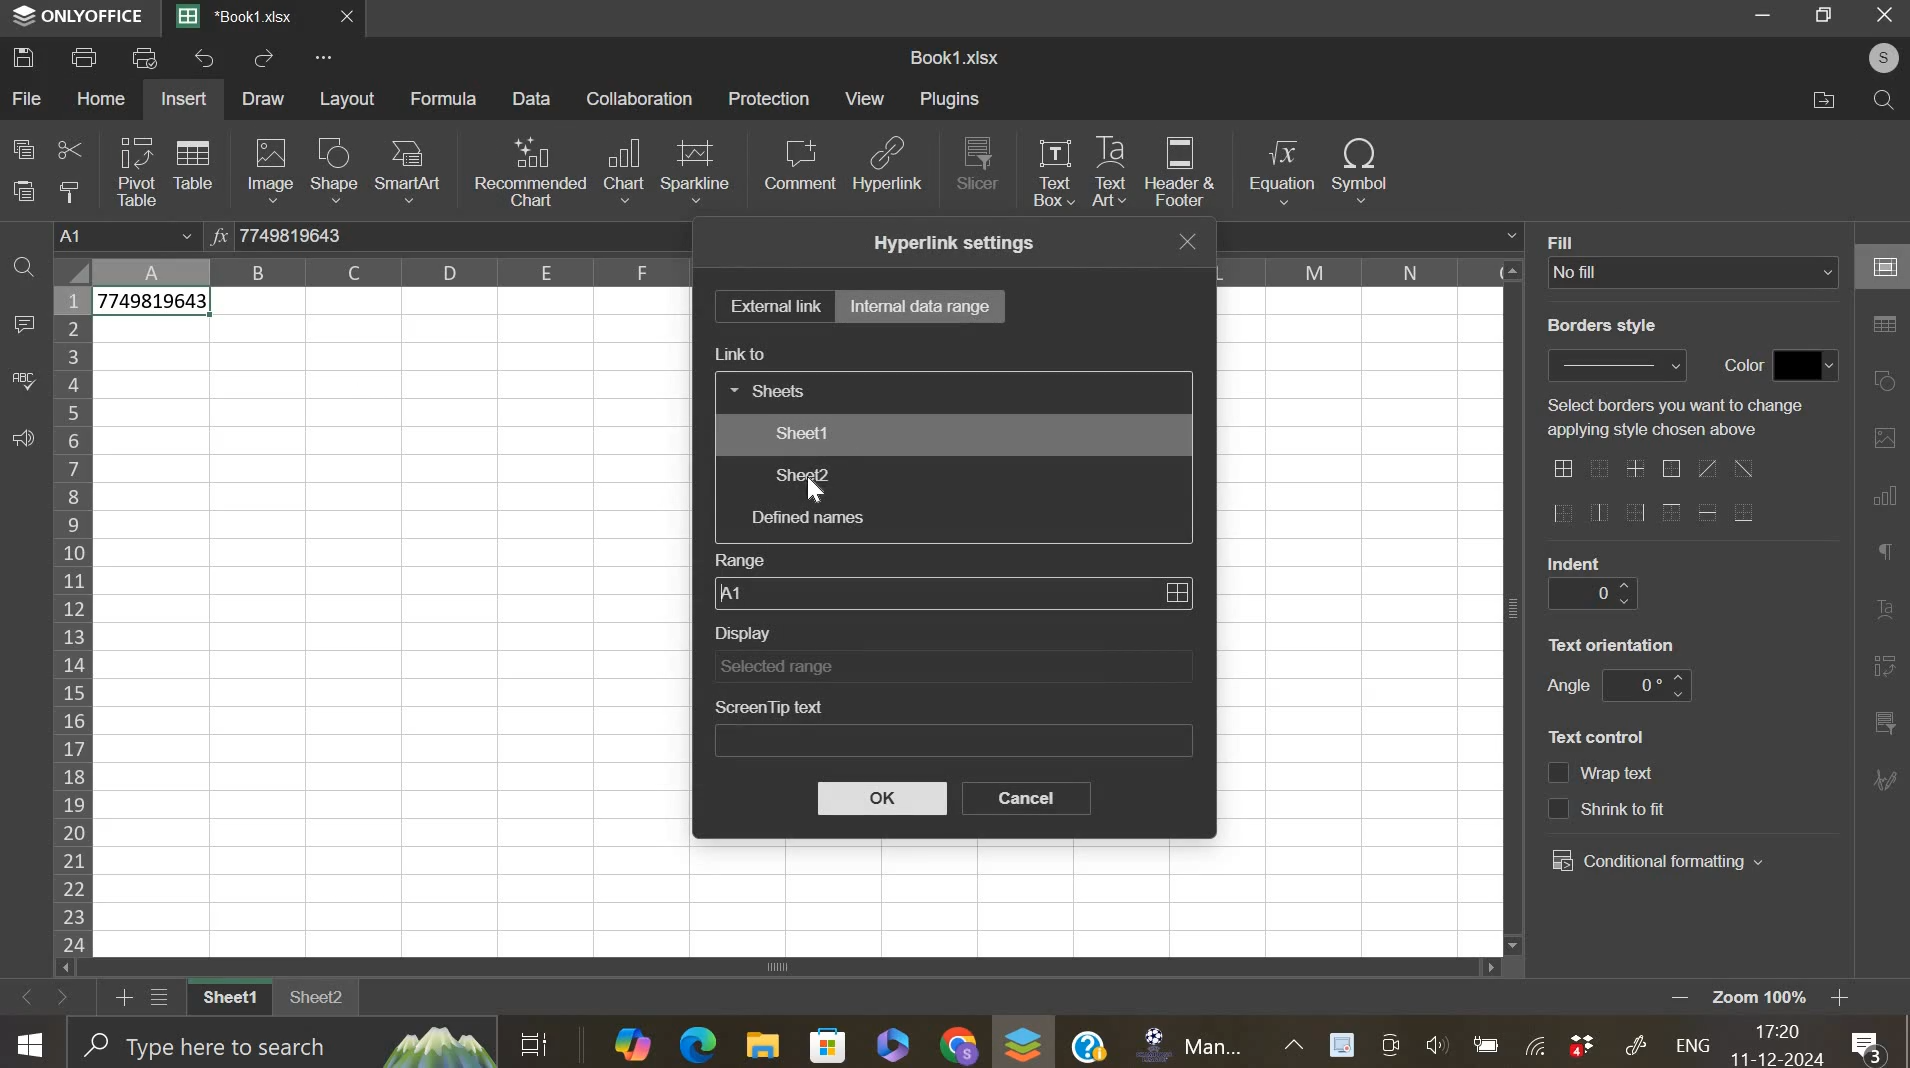 The height and width of the screenshot is (1068, 1910). Describe the element at coordinates (1824, 100) in the screenshot. I see `files` at that location.